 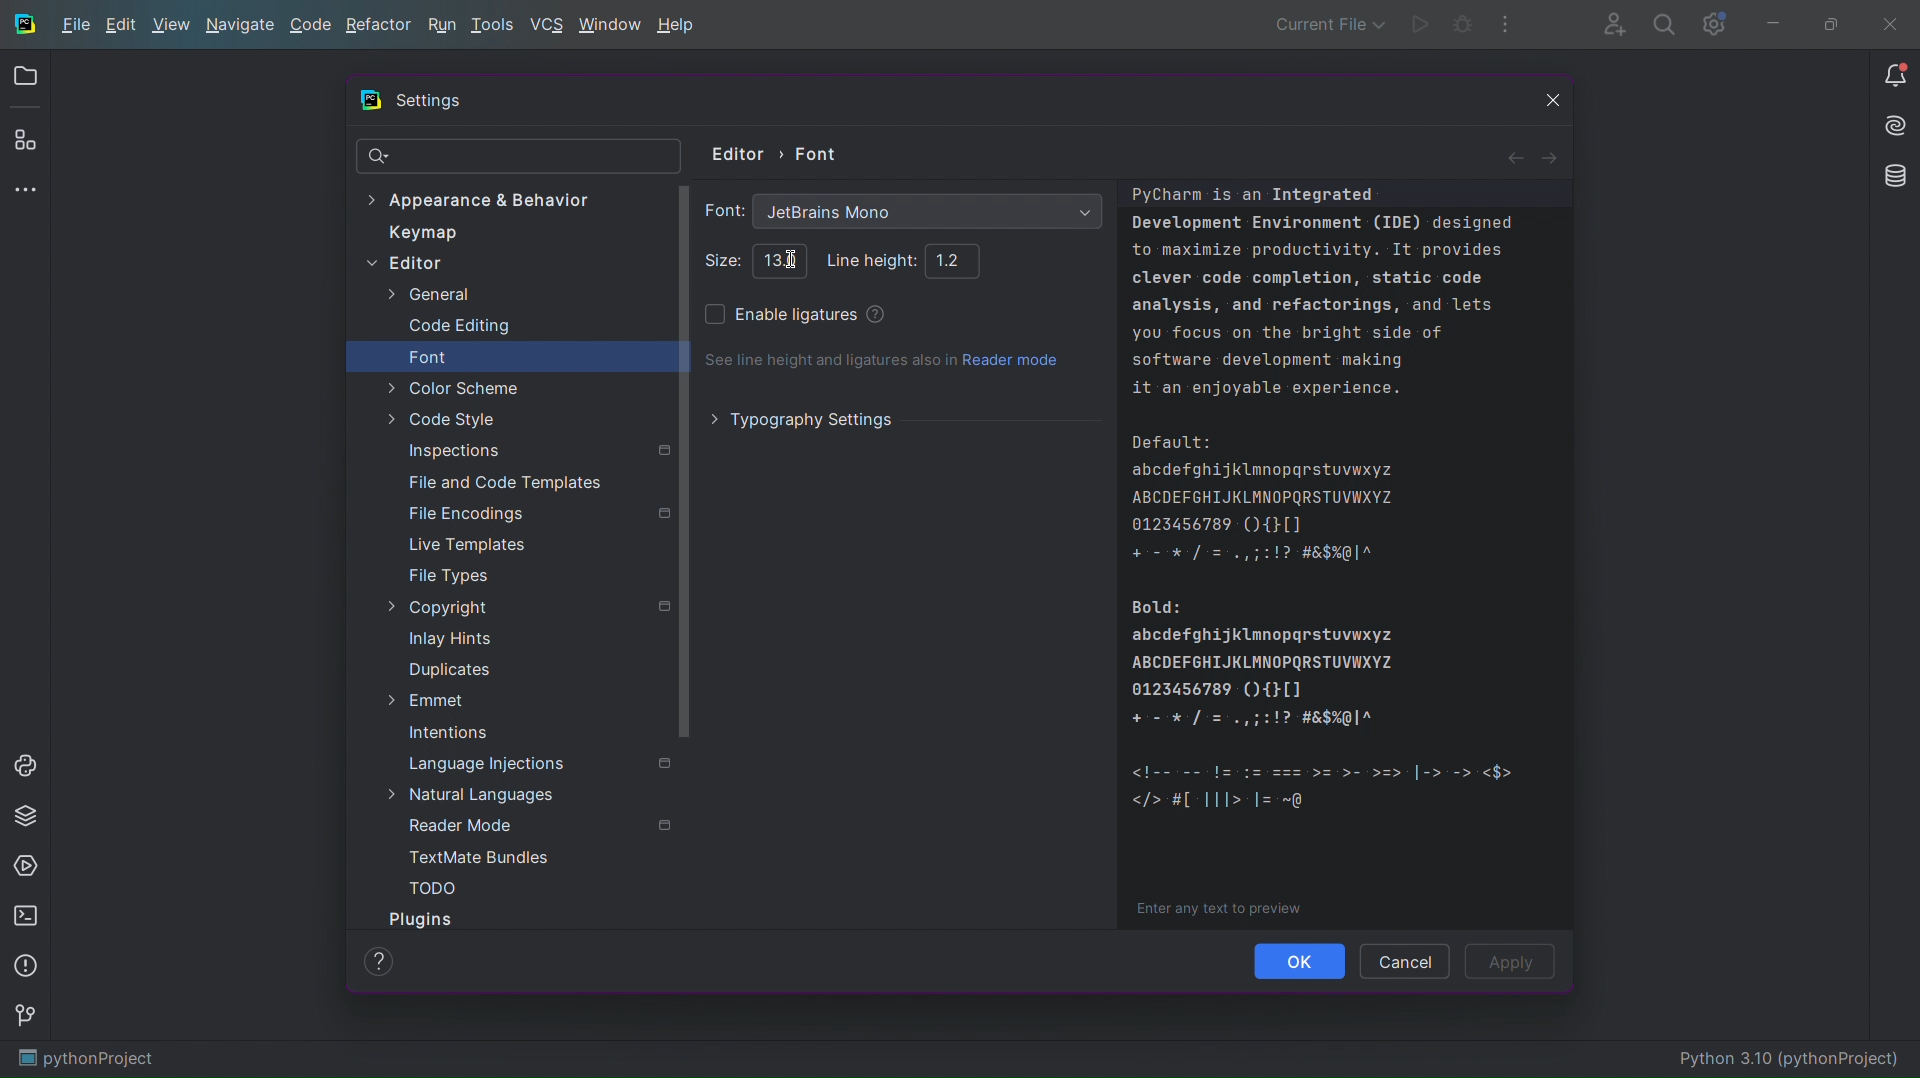 What do you see at coordinates (466, 544) in the screenshot?
I see `Live Templates` at bounding box center [466, 544].